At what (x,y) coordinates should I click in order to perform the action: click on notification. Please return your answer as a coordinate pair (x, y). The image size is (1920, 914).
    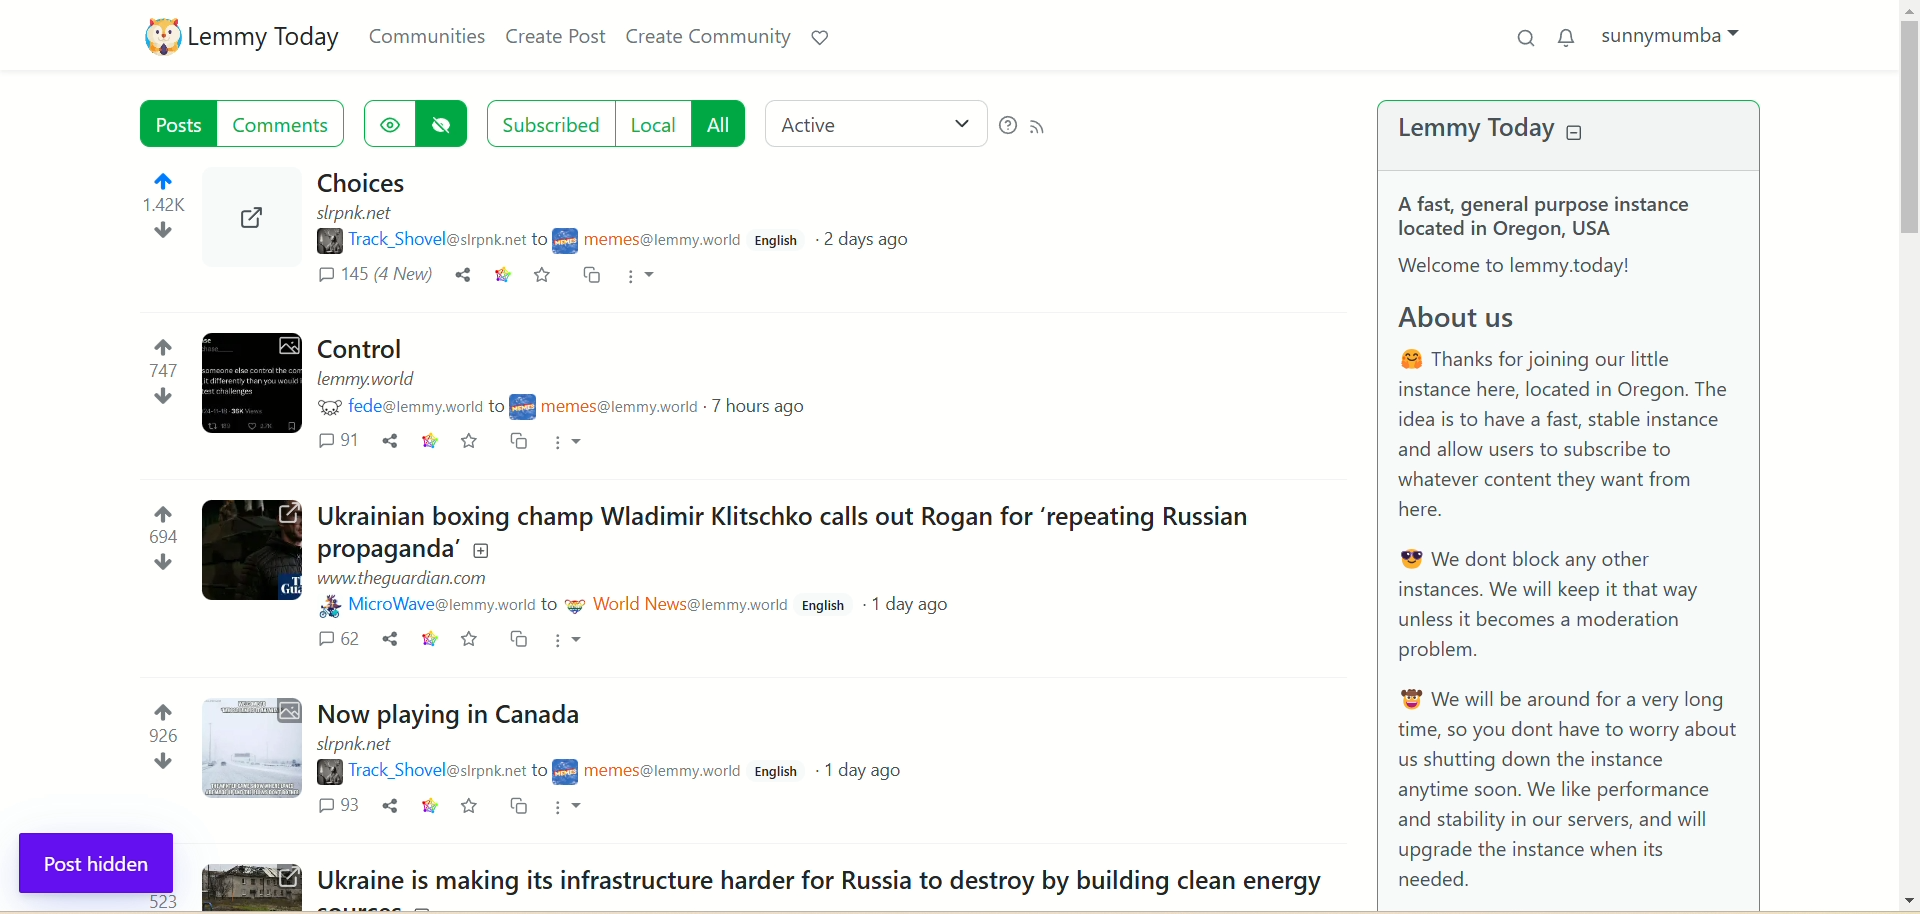
    Looking at the image, I should click on (1567, 35).